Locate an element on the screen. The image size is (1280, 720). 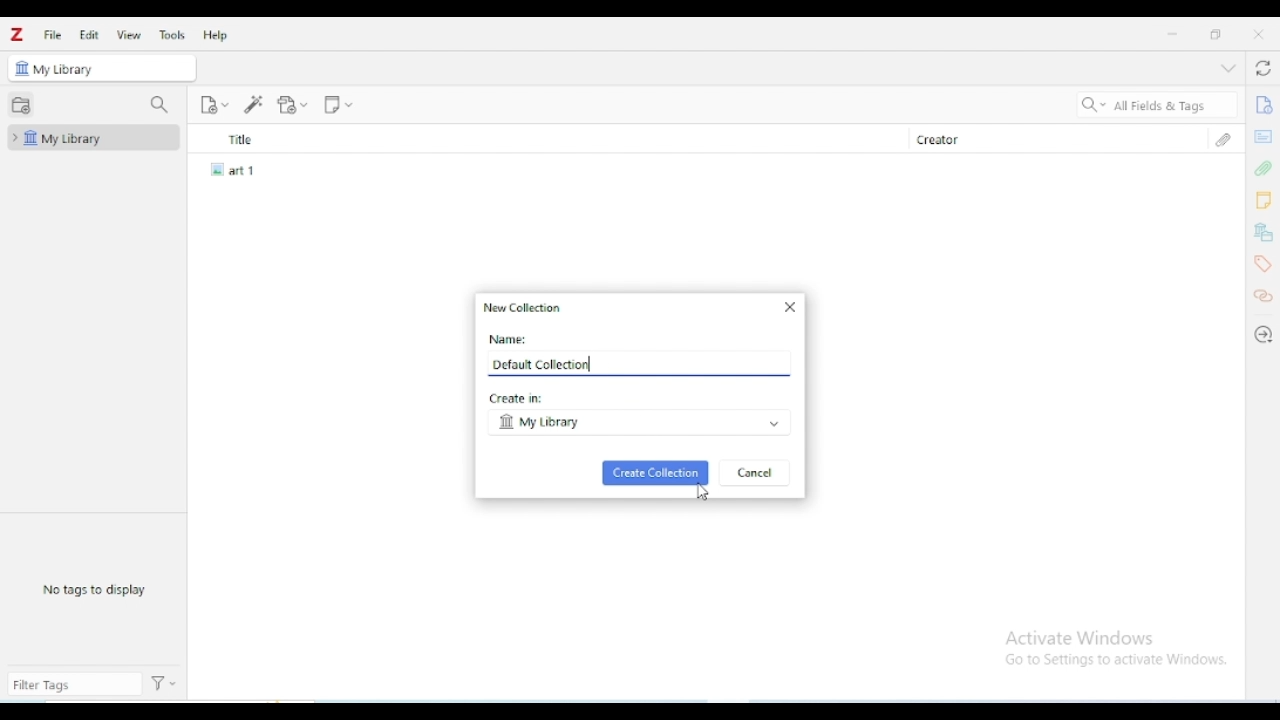
my library is located at coordinates (113, 67).